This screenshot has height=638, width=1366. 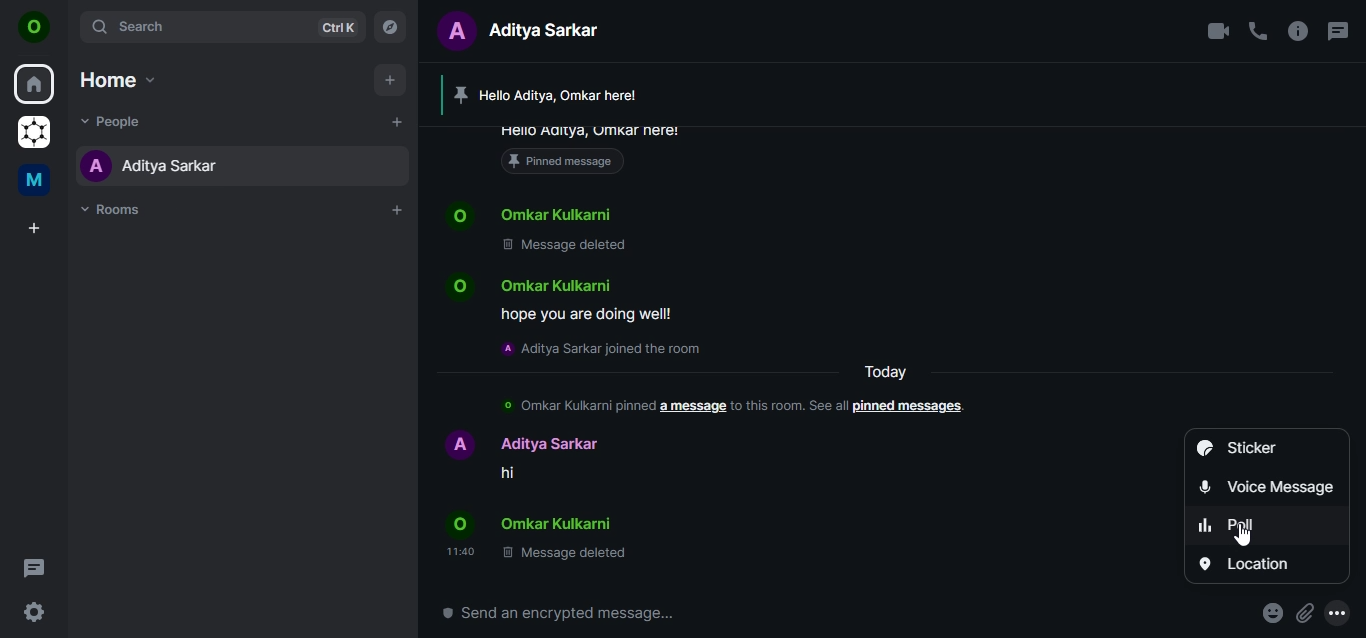 I want to click on me, so click(x=37, y=183).